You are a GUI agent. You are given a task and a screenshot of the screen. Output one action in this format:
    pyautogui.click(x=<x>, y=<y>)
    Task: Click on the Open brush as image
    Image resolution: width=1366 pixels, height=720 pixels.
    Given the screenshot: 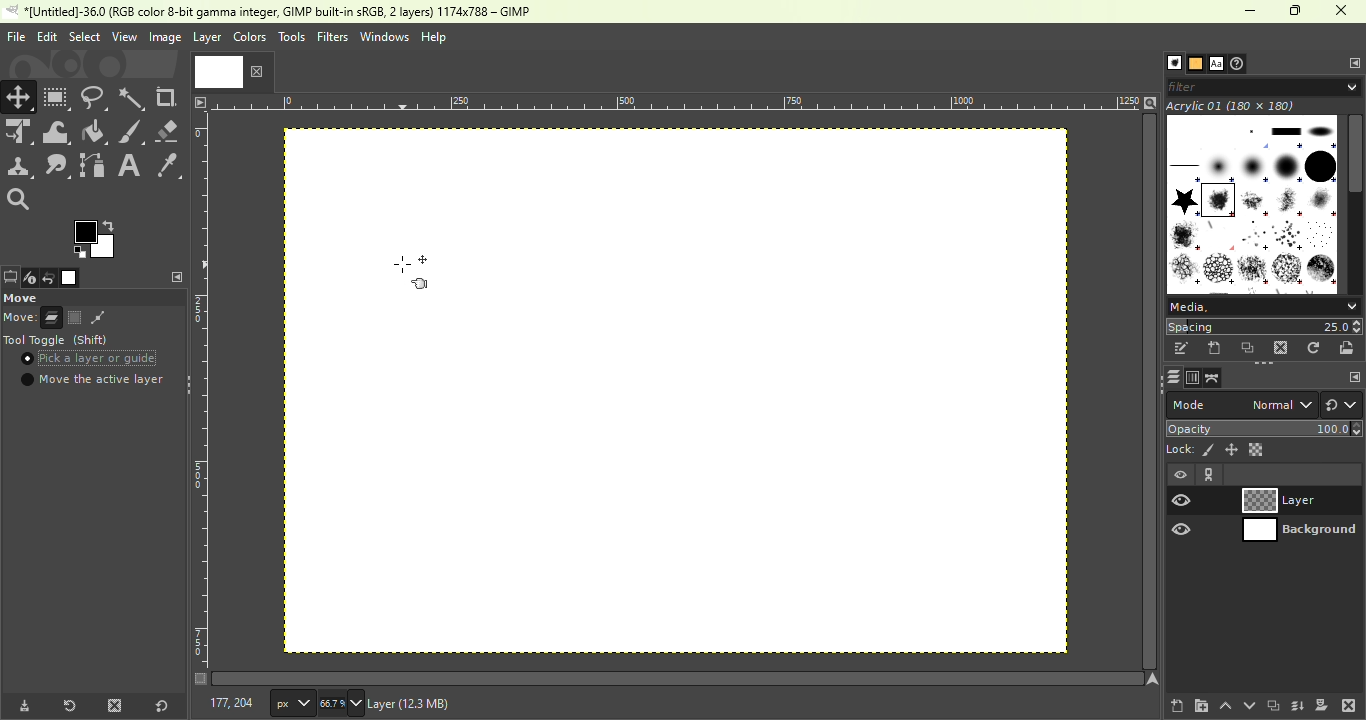 What is the action you would take?
    pyautogui.click(x=1350, y=348)
    